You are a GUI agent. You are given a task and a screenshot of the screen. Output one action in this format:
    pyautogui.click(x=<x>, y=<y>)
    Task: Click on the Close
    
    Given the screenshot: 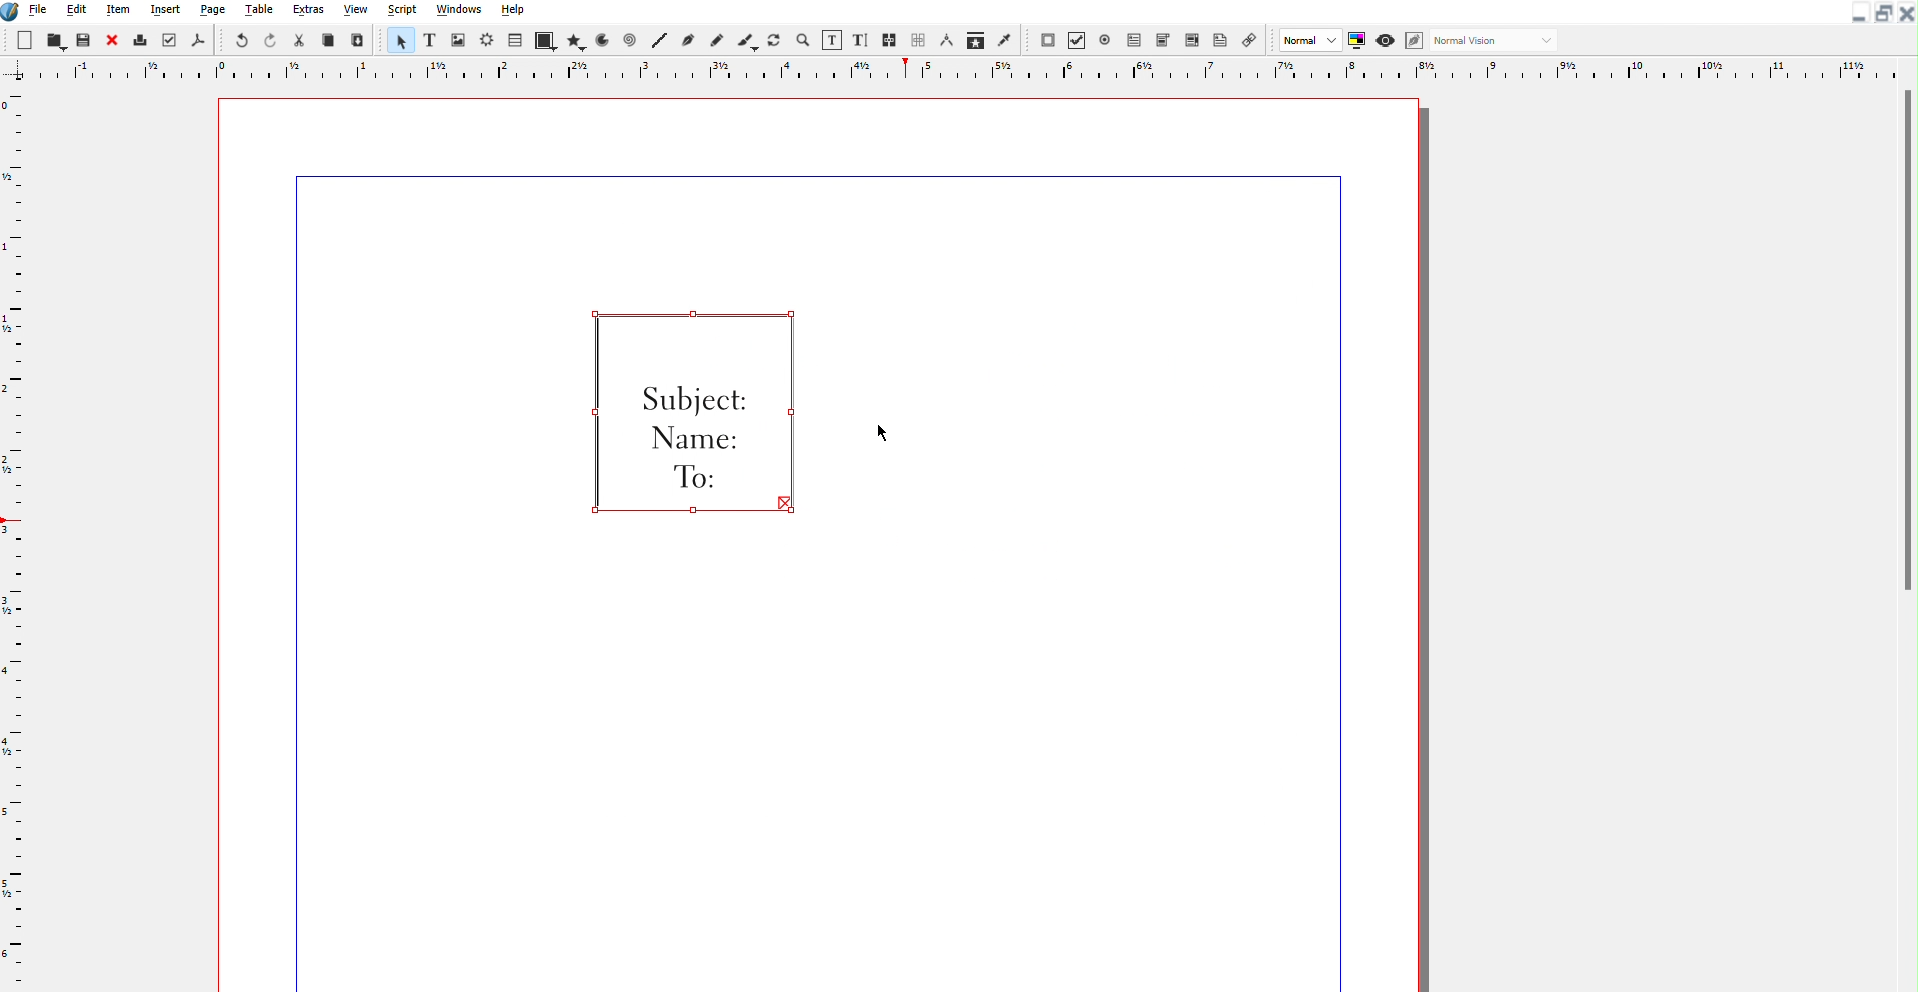 What is the action you would take?
    pyautogui.click(x=109, y=41)
    